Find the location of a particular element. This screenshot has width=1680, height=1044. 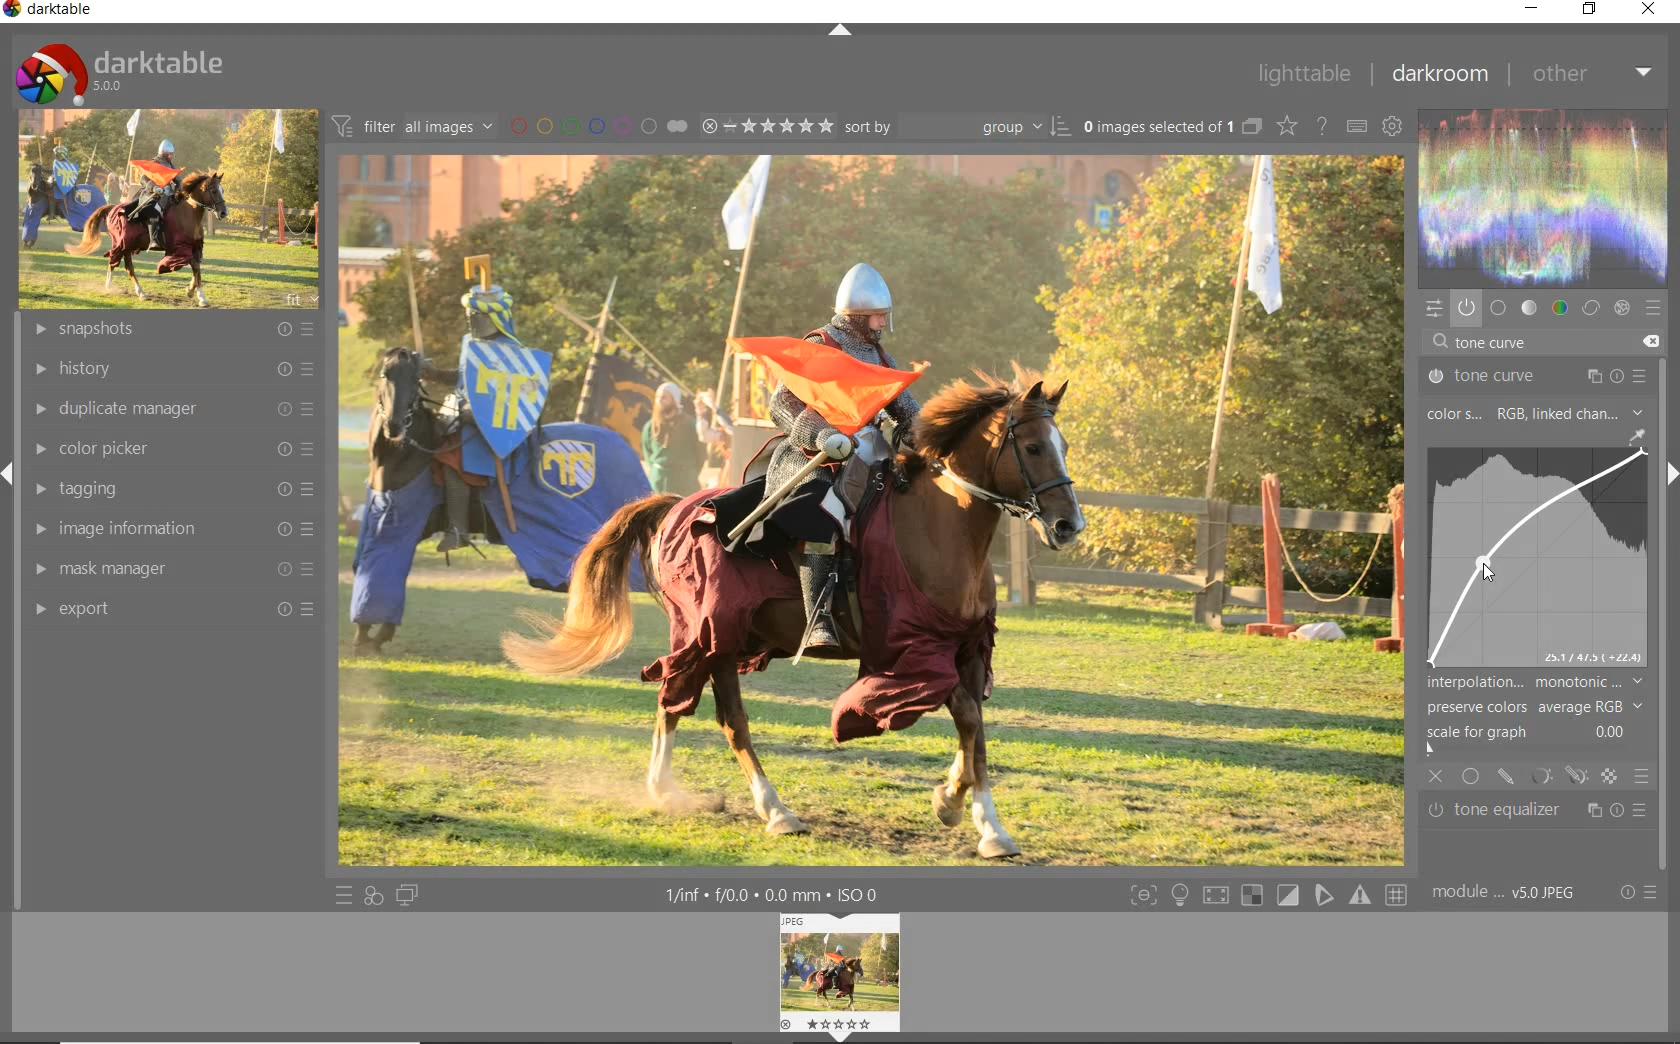

preserve colors is located at coordinates (1534, 707).